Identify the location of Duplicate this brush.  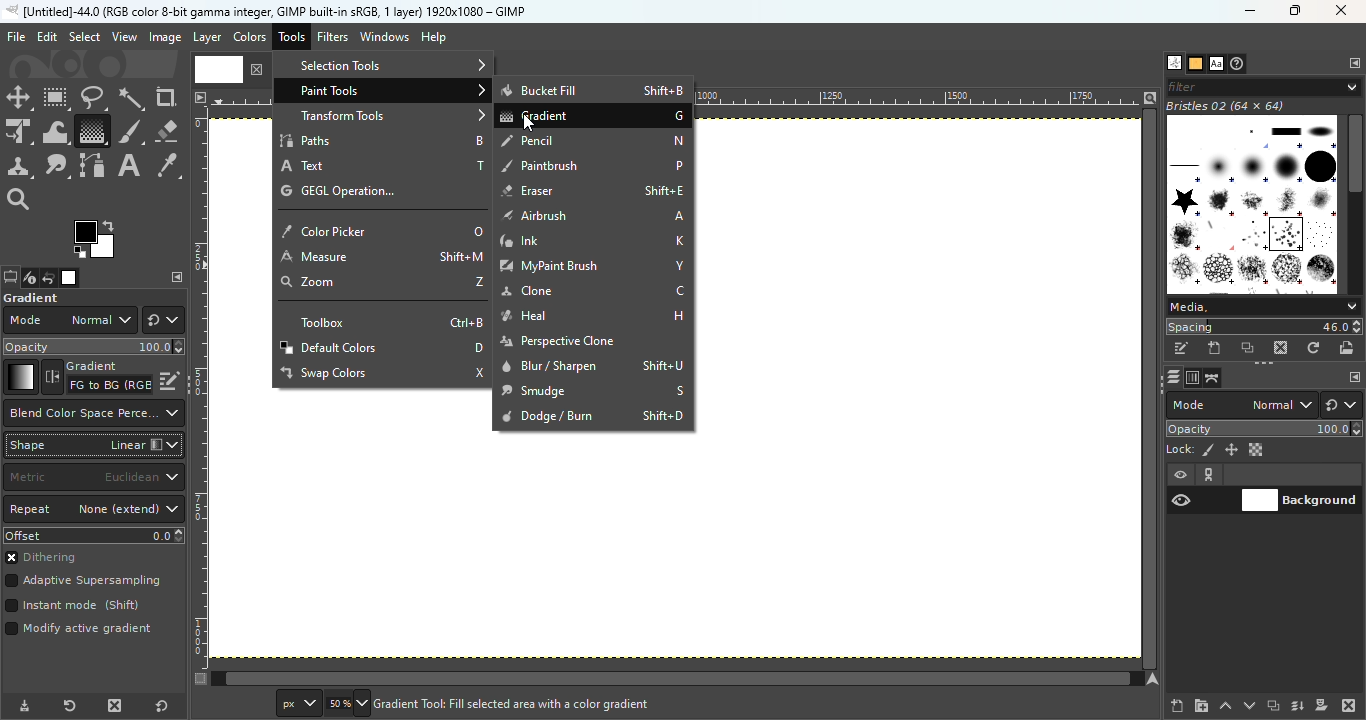
(1249, 348).